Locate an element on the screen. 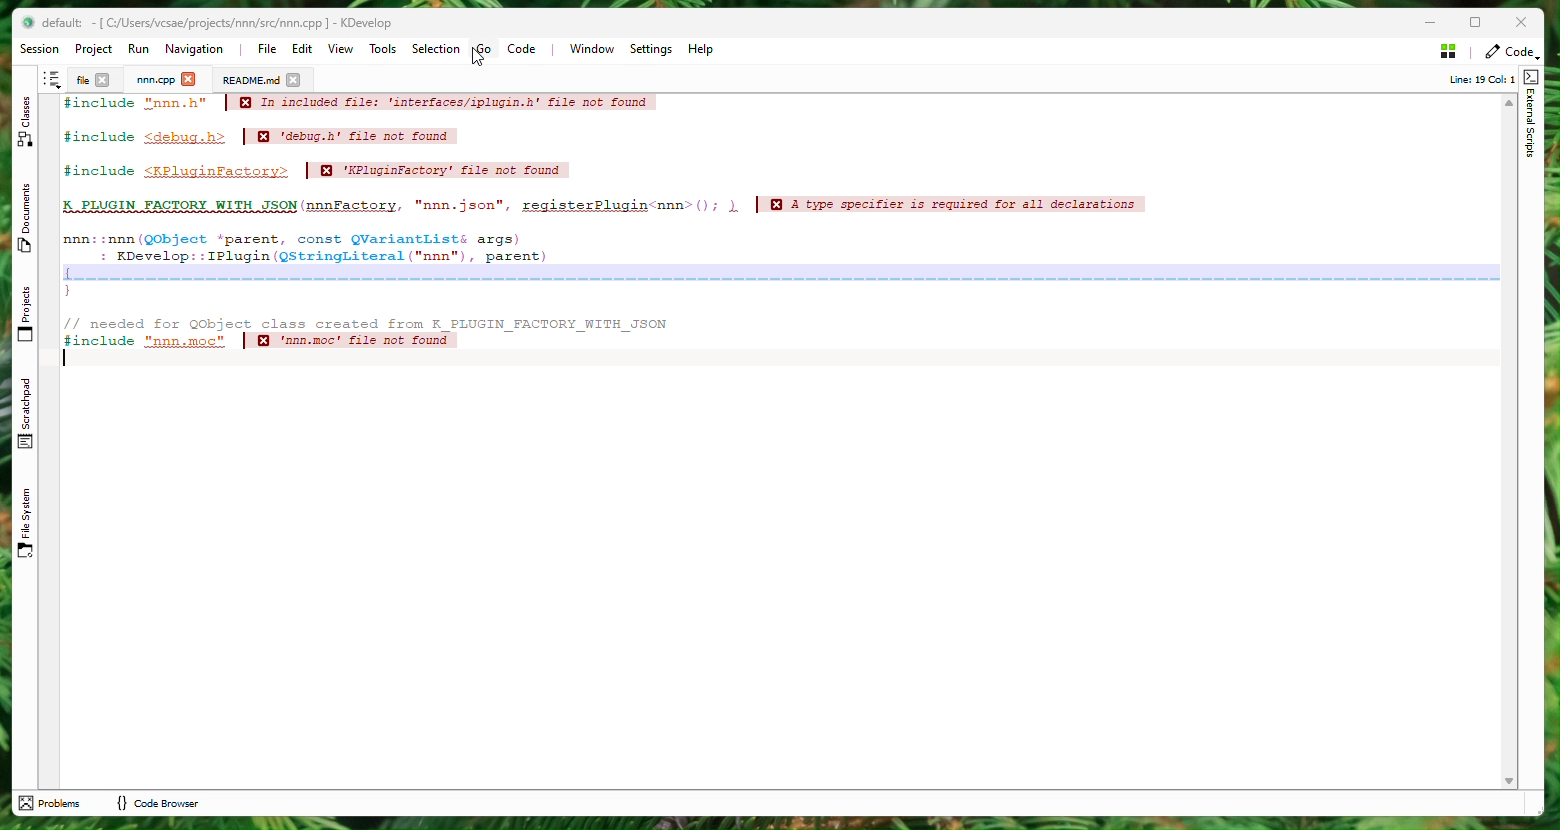 This screenshot has height=830, width=1560. Go is located at coordinates (484, 49).